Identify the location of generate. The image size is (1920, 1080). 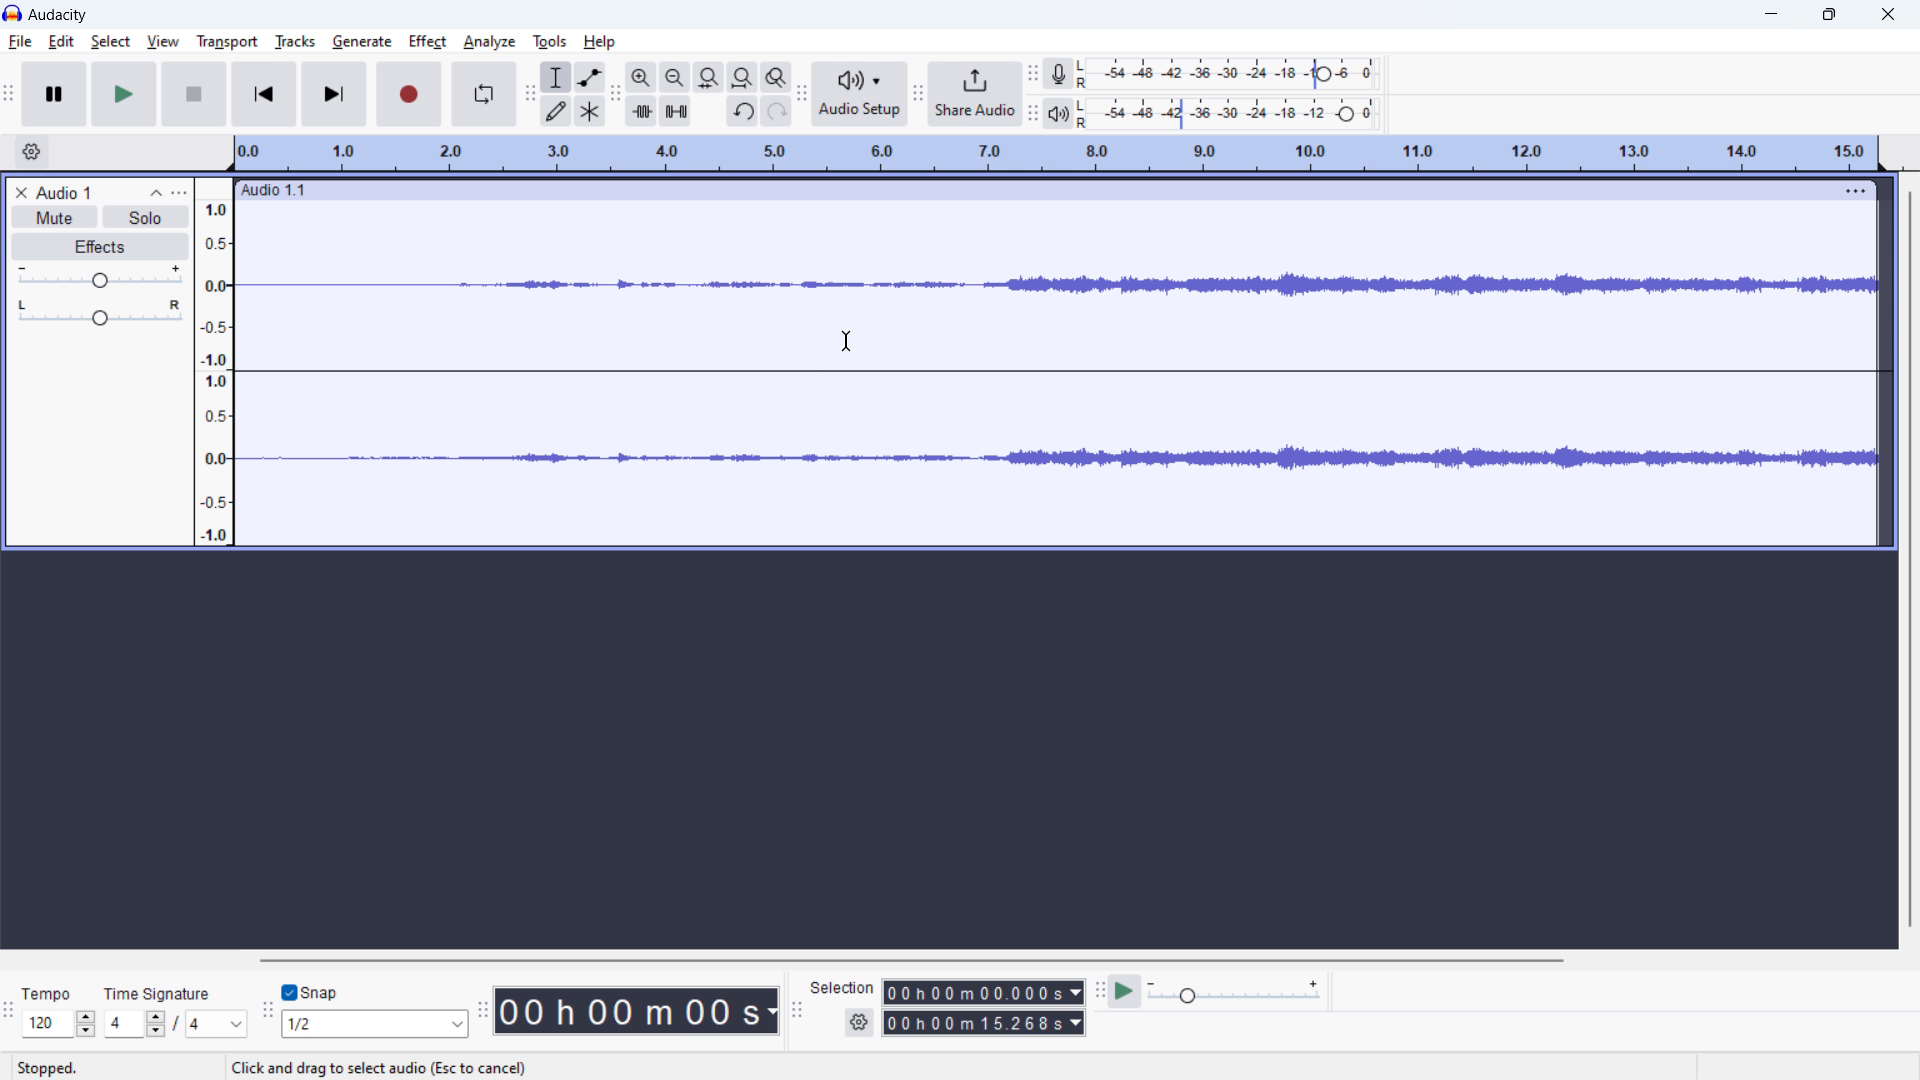
(362, 41).